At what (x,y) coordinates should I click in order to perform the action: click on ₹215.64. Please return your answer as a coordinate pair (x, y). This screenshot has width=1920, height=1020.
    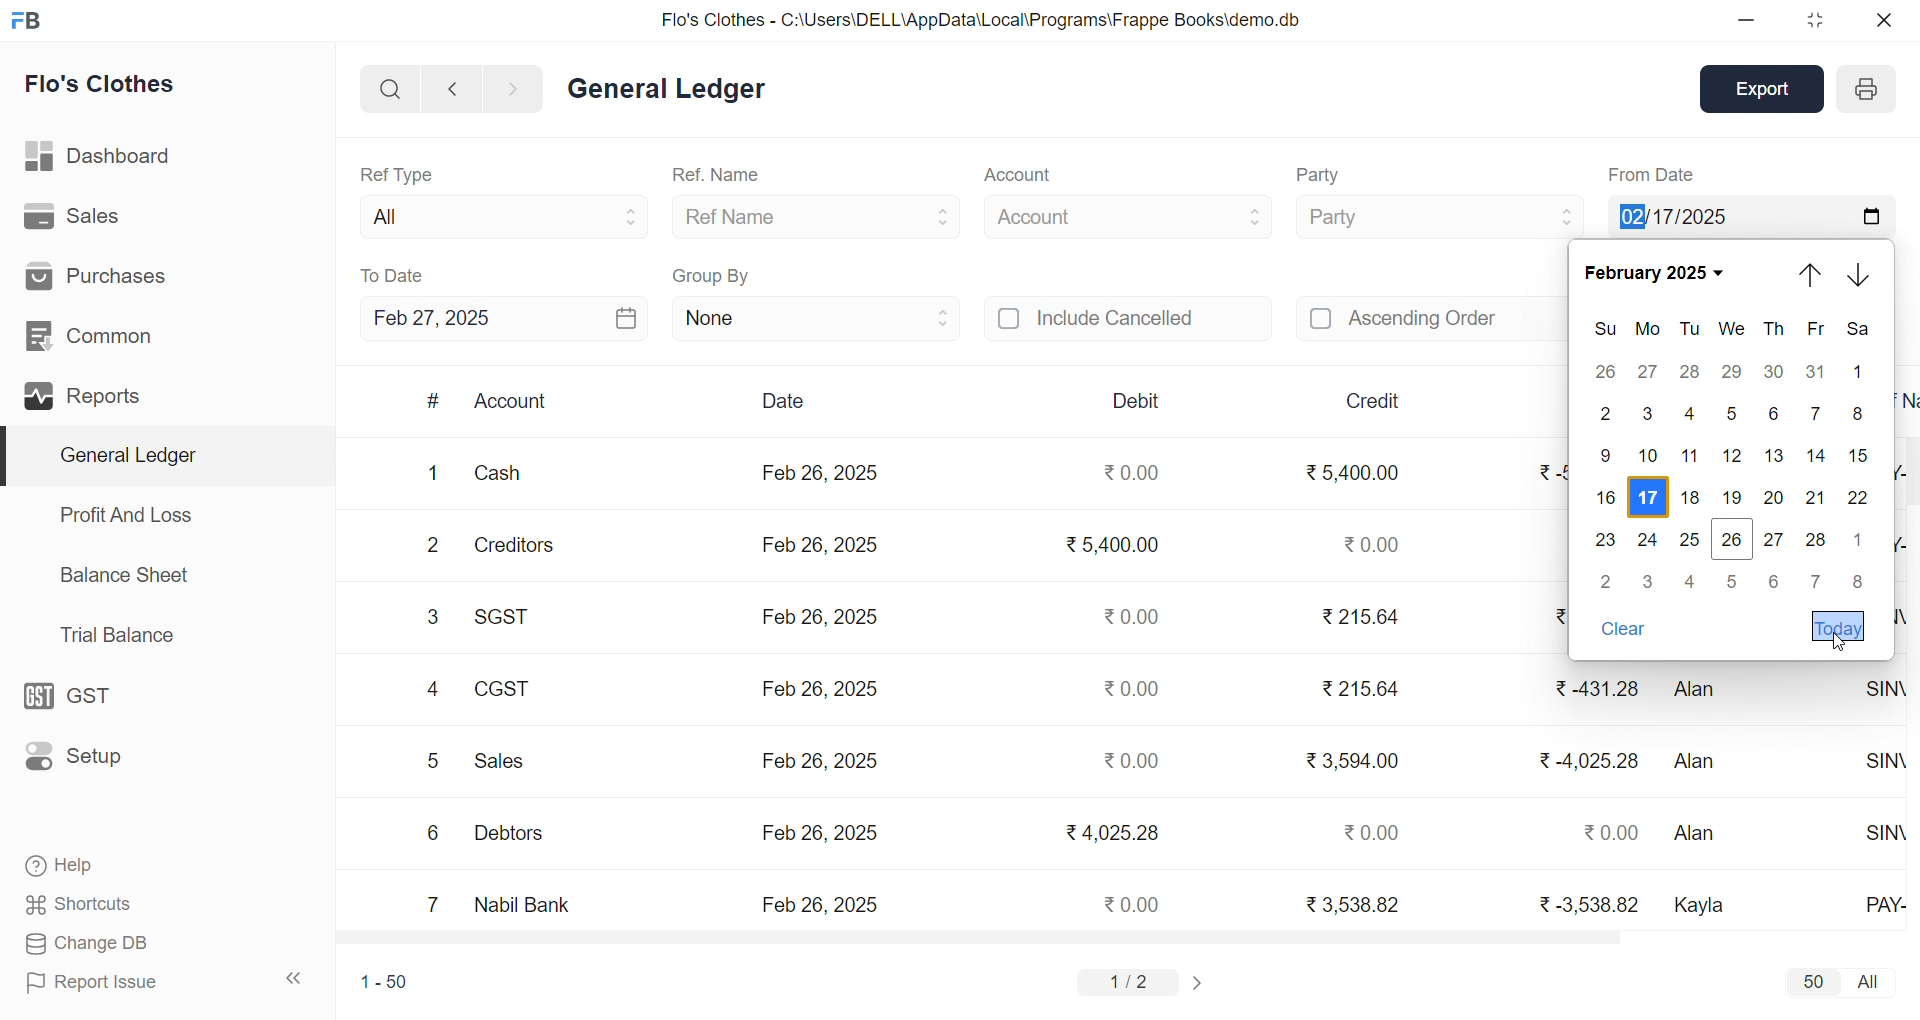
    Looking at the image, I should click on (1362, 616).